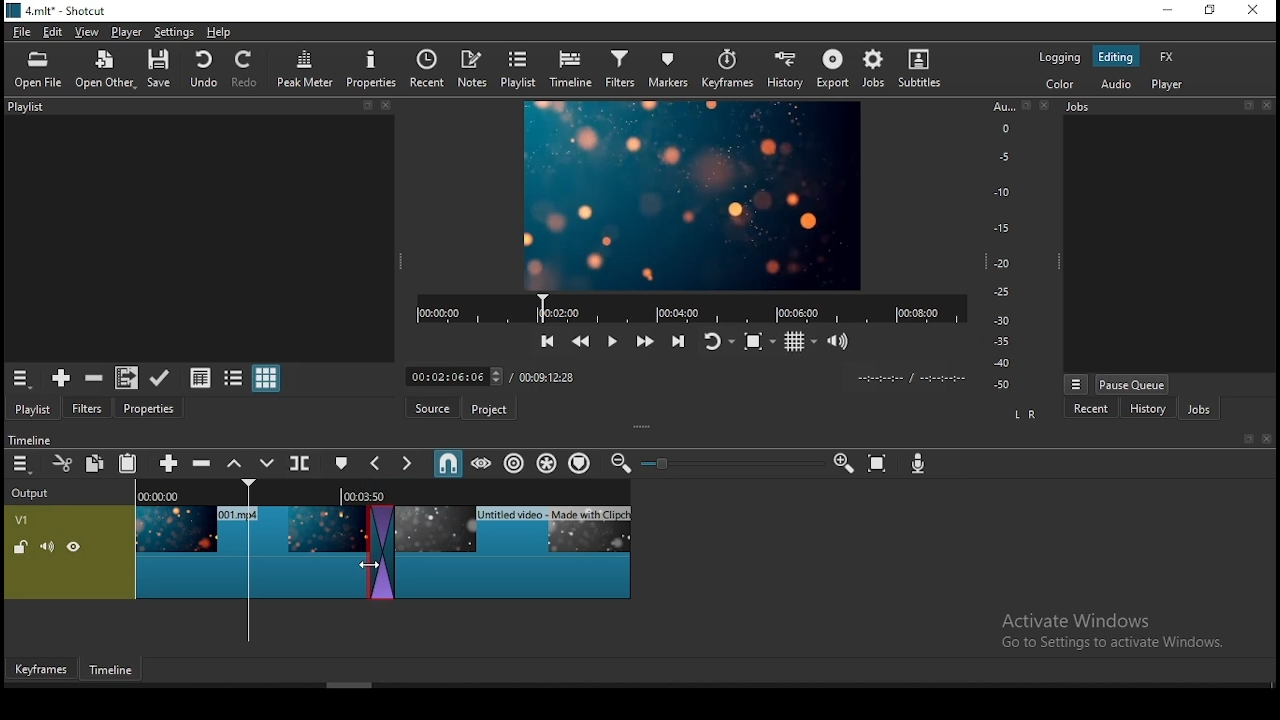 The width and height of the screenshot is (1280, 720). Describe the element at coordinates (717, 341) in the screenshot. I see `toggle player looping` at that location.